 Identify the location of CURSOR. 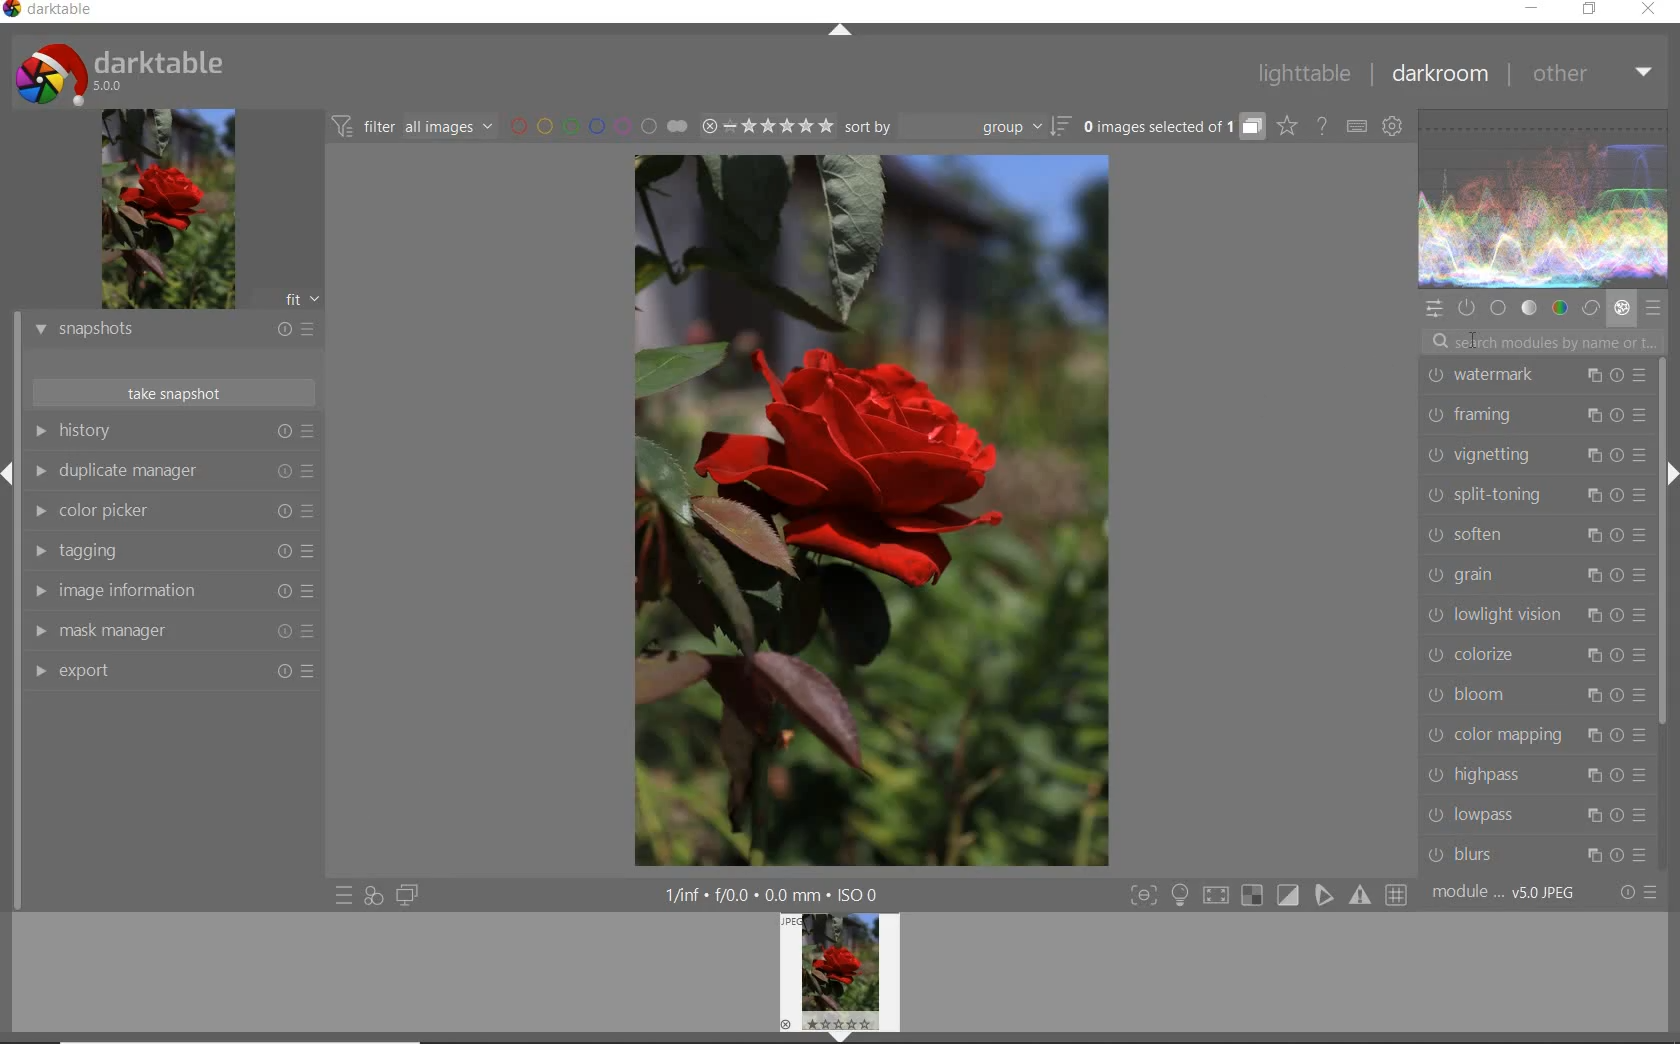
(1474, 344).